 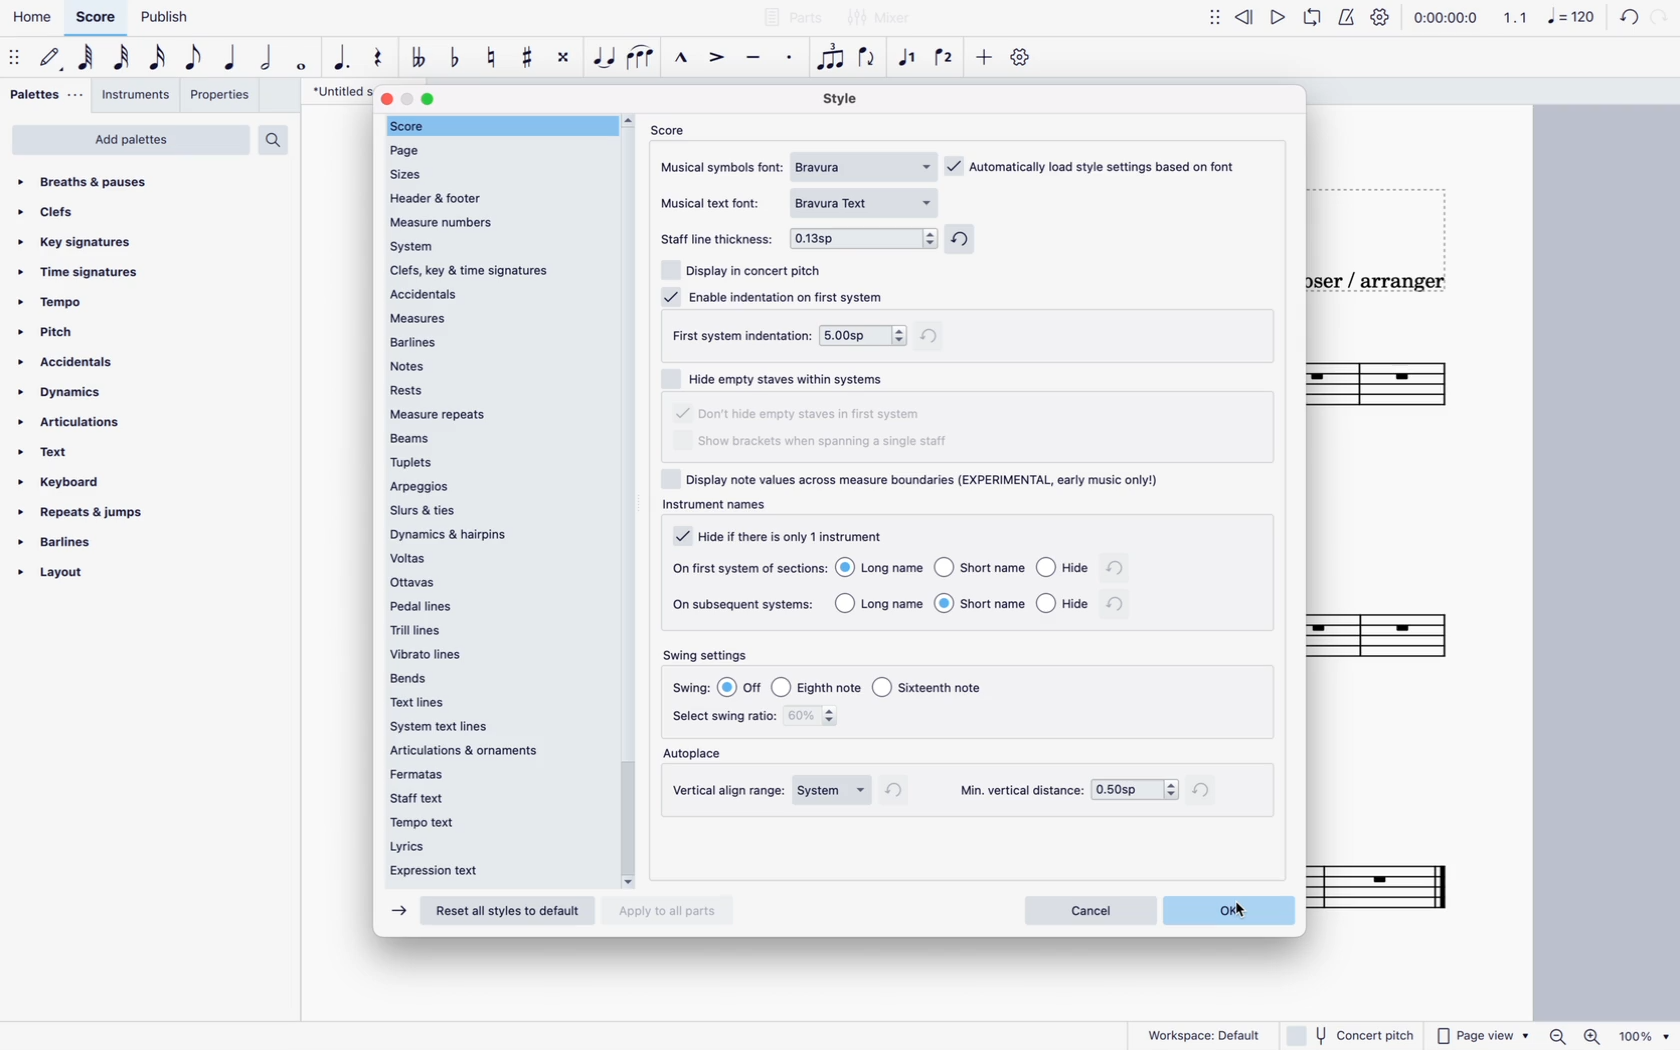 I want to click on Notify, so click(x=1348, y=16).